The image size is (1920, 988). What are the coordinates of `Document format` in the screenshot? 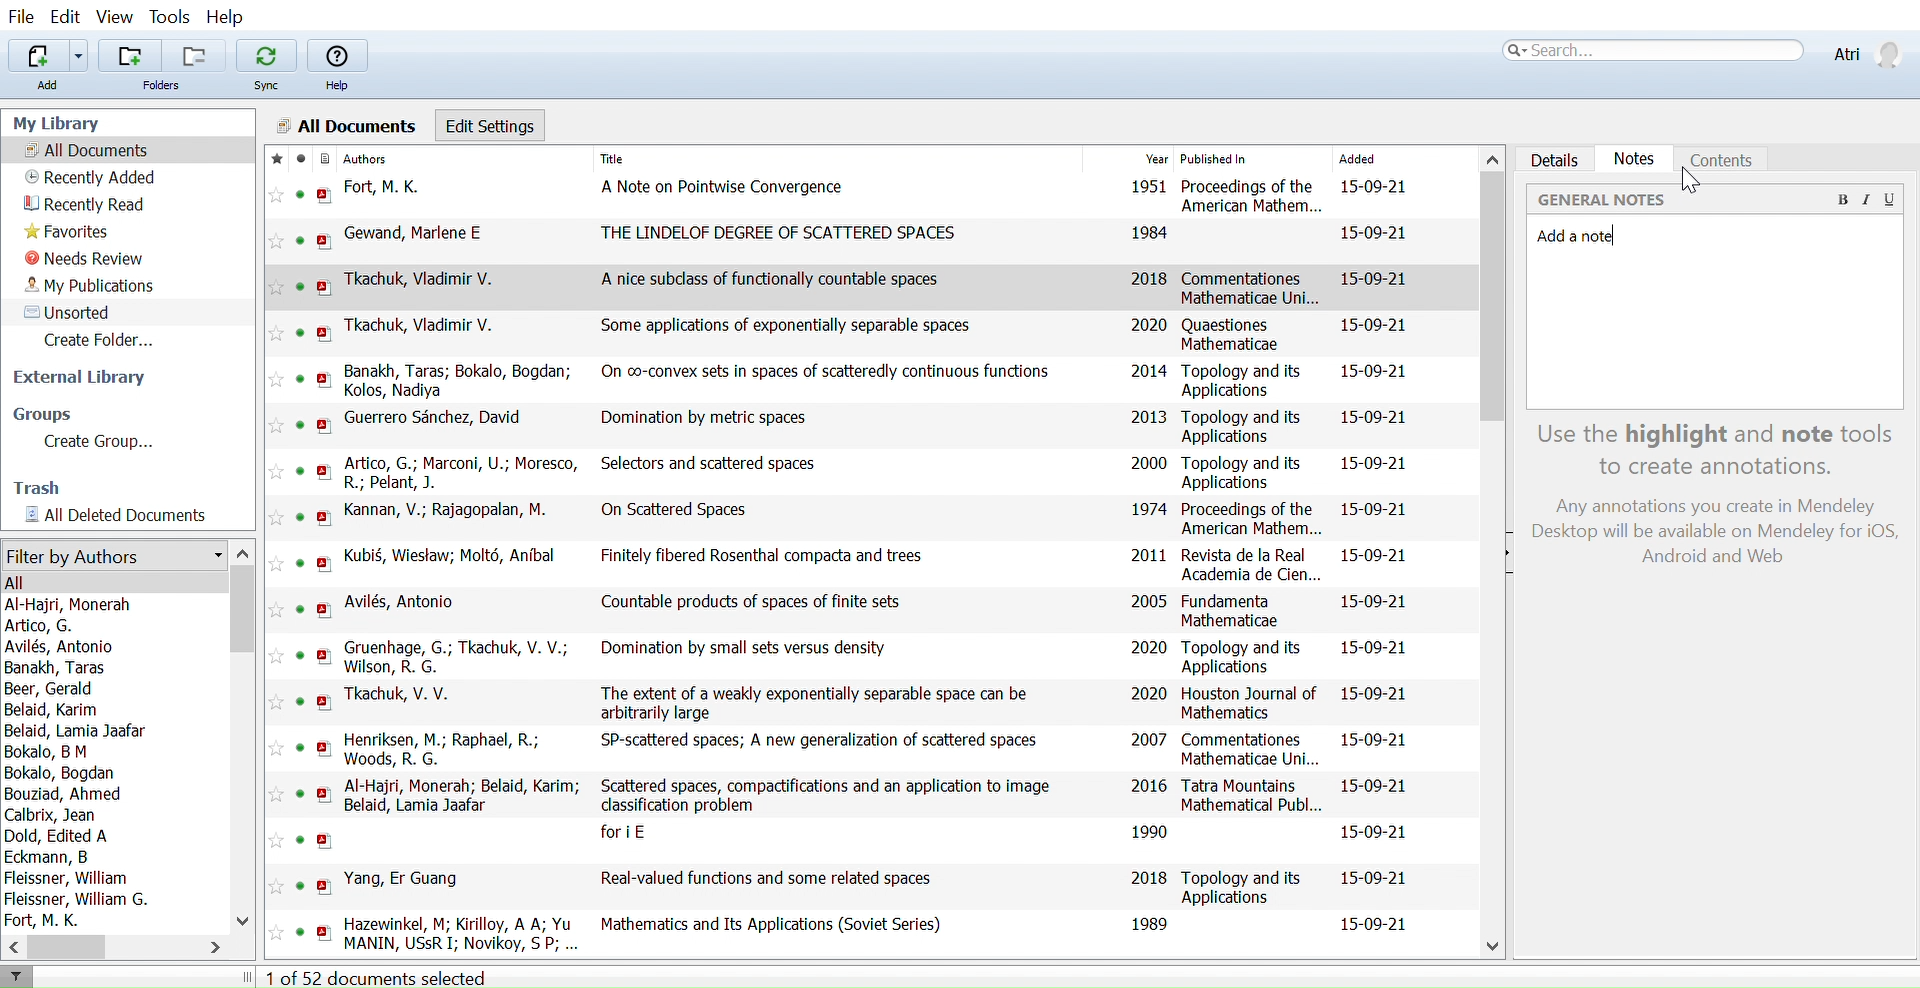 It's located at (322, 159).